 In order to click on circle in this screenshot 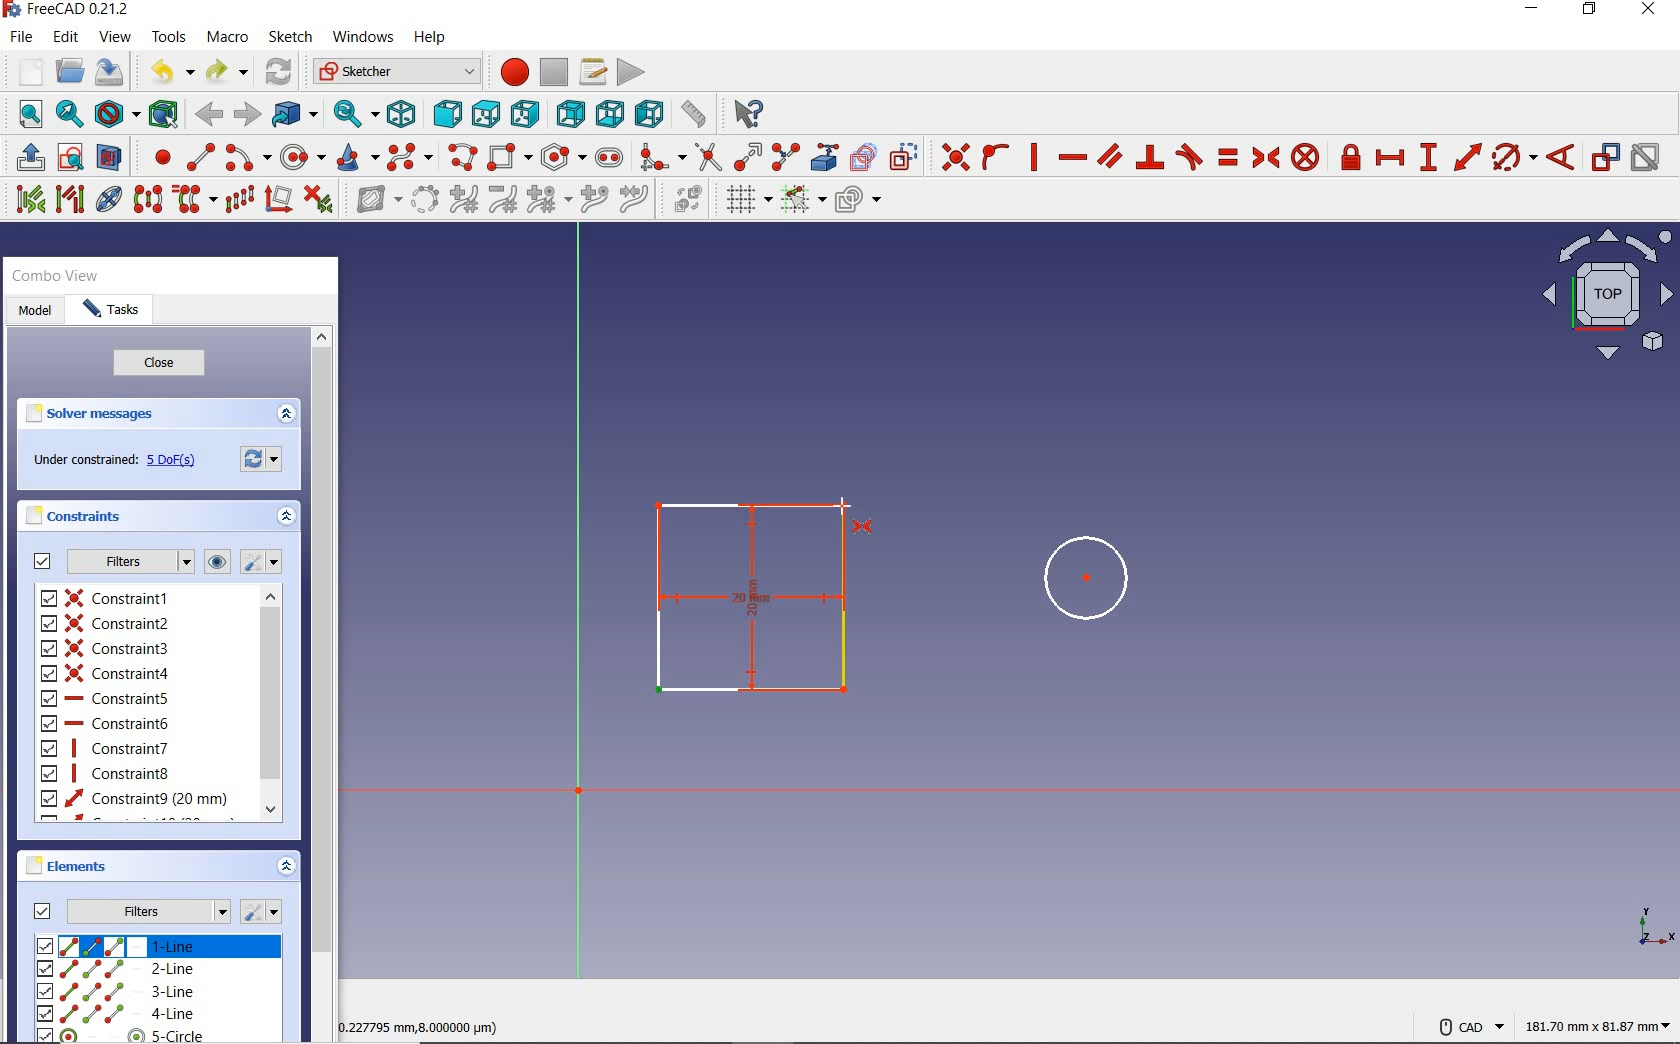, I will do `click(1074, 579)`.